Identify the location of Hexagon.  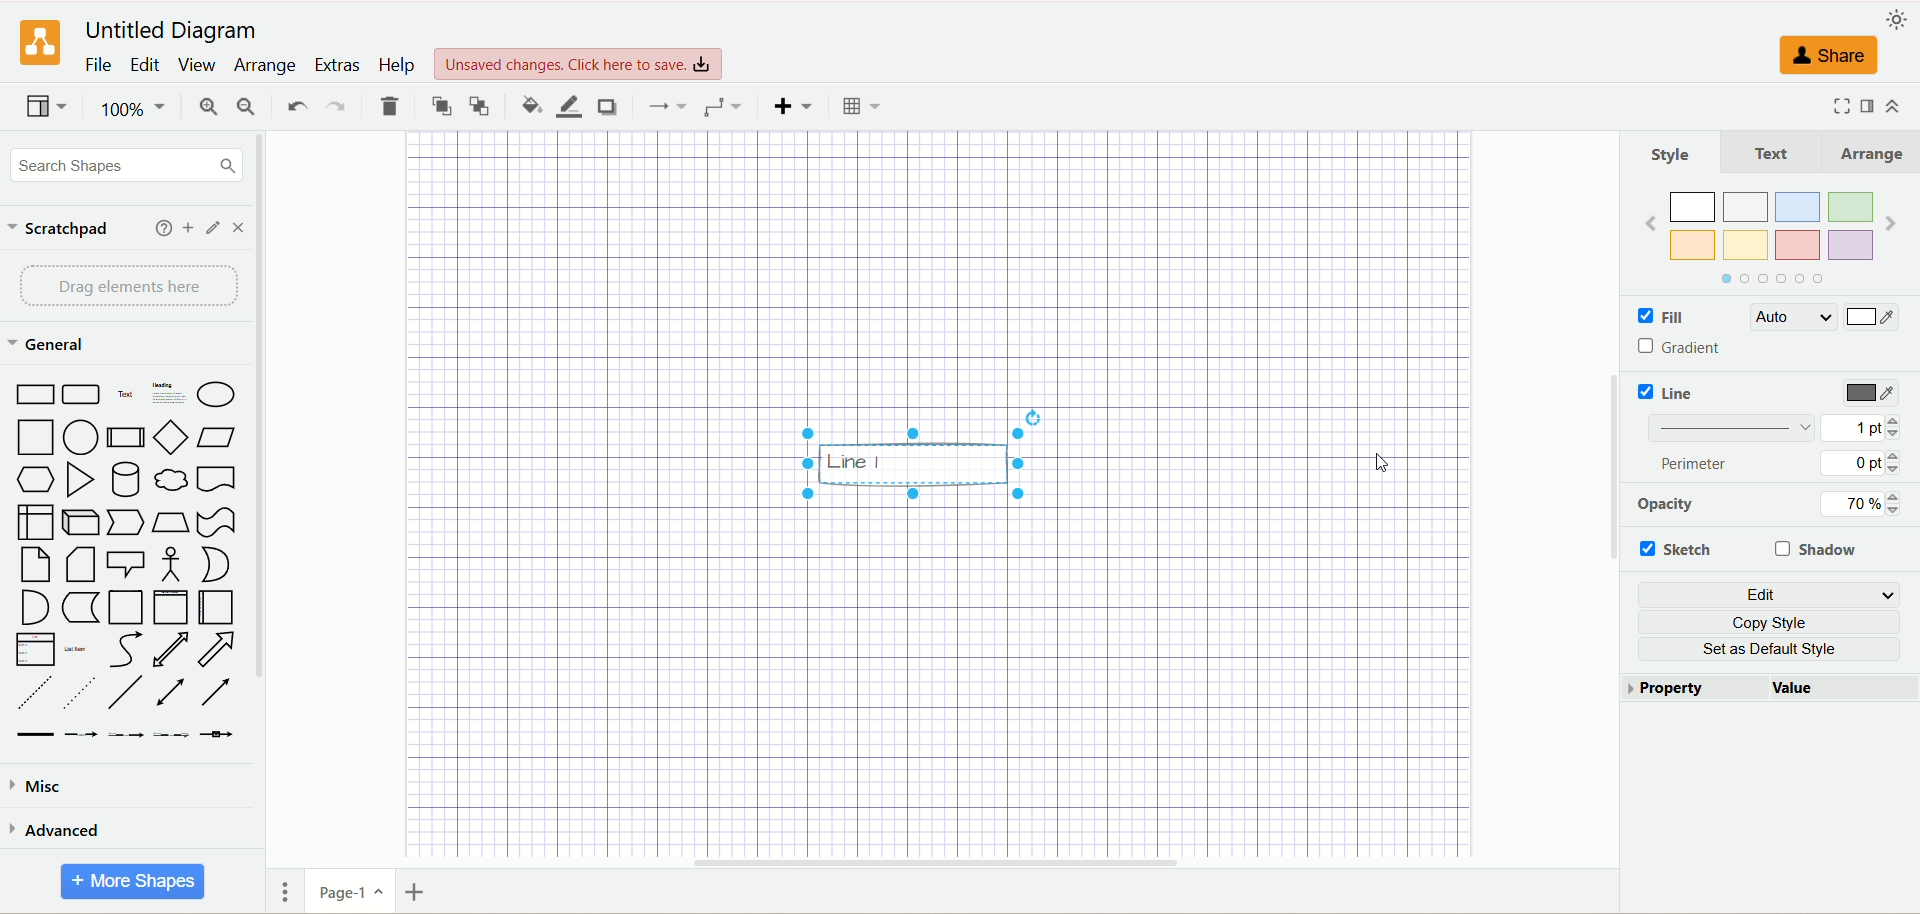
(36, 481).